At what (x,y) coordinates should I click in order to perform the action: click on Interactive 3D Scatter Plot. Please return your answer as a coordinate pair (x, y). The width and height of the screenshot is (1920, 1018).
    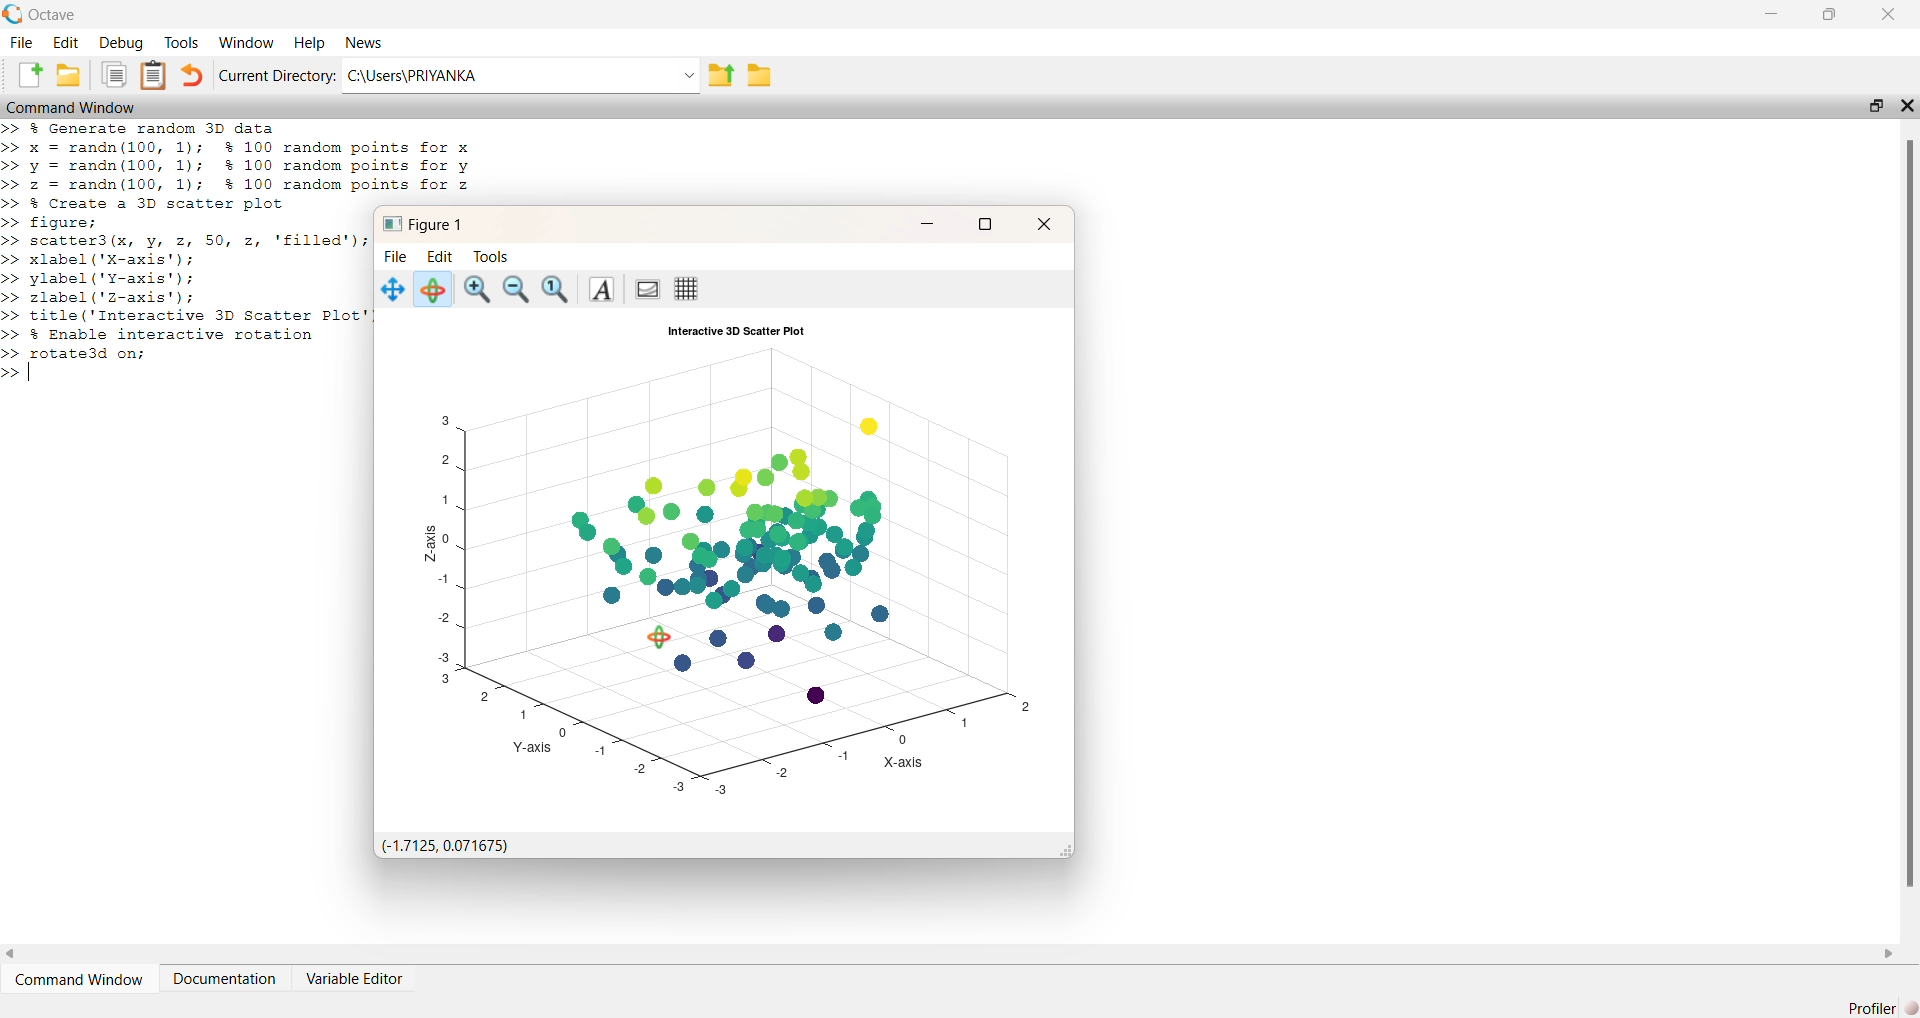
    Looking at the image, I should click on (736, 331).